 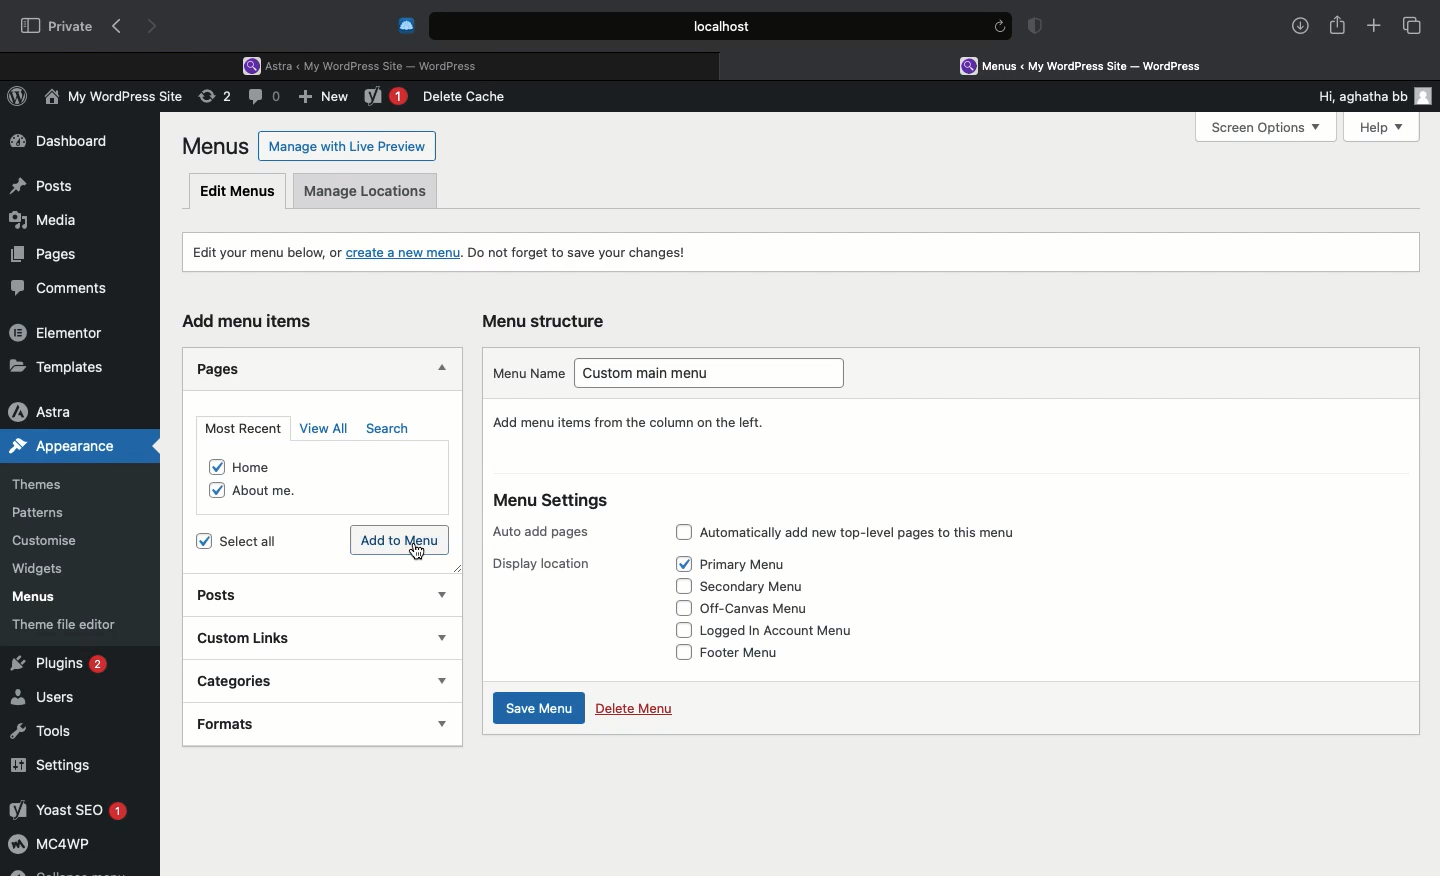 I want to click on Display location, so click(x=548, y=562).